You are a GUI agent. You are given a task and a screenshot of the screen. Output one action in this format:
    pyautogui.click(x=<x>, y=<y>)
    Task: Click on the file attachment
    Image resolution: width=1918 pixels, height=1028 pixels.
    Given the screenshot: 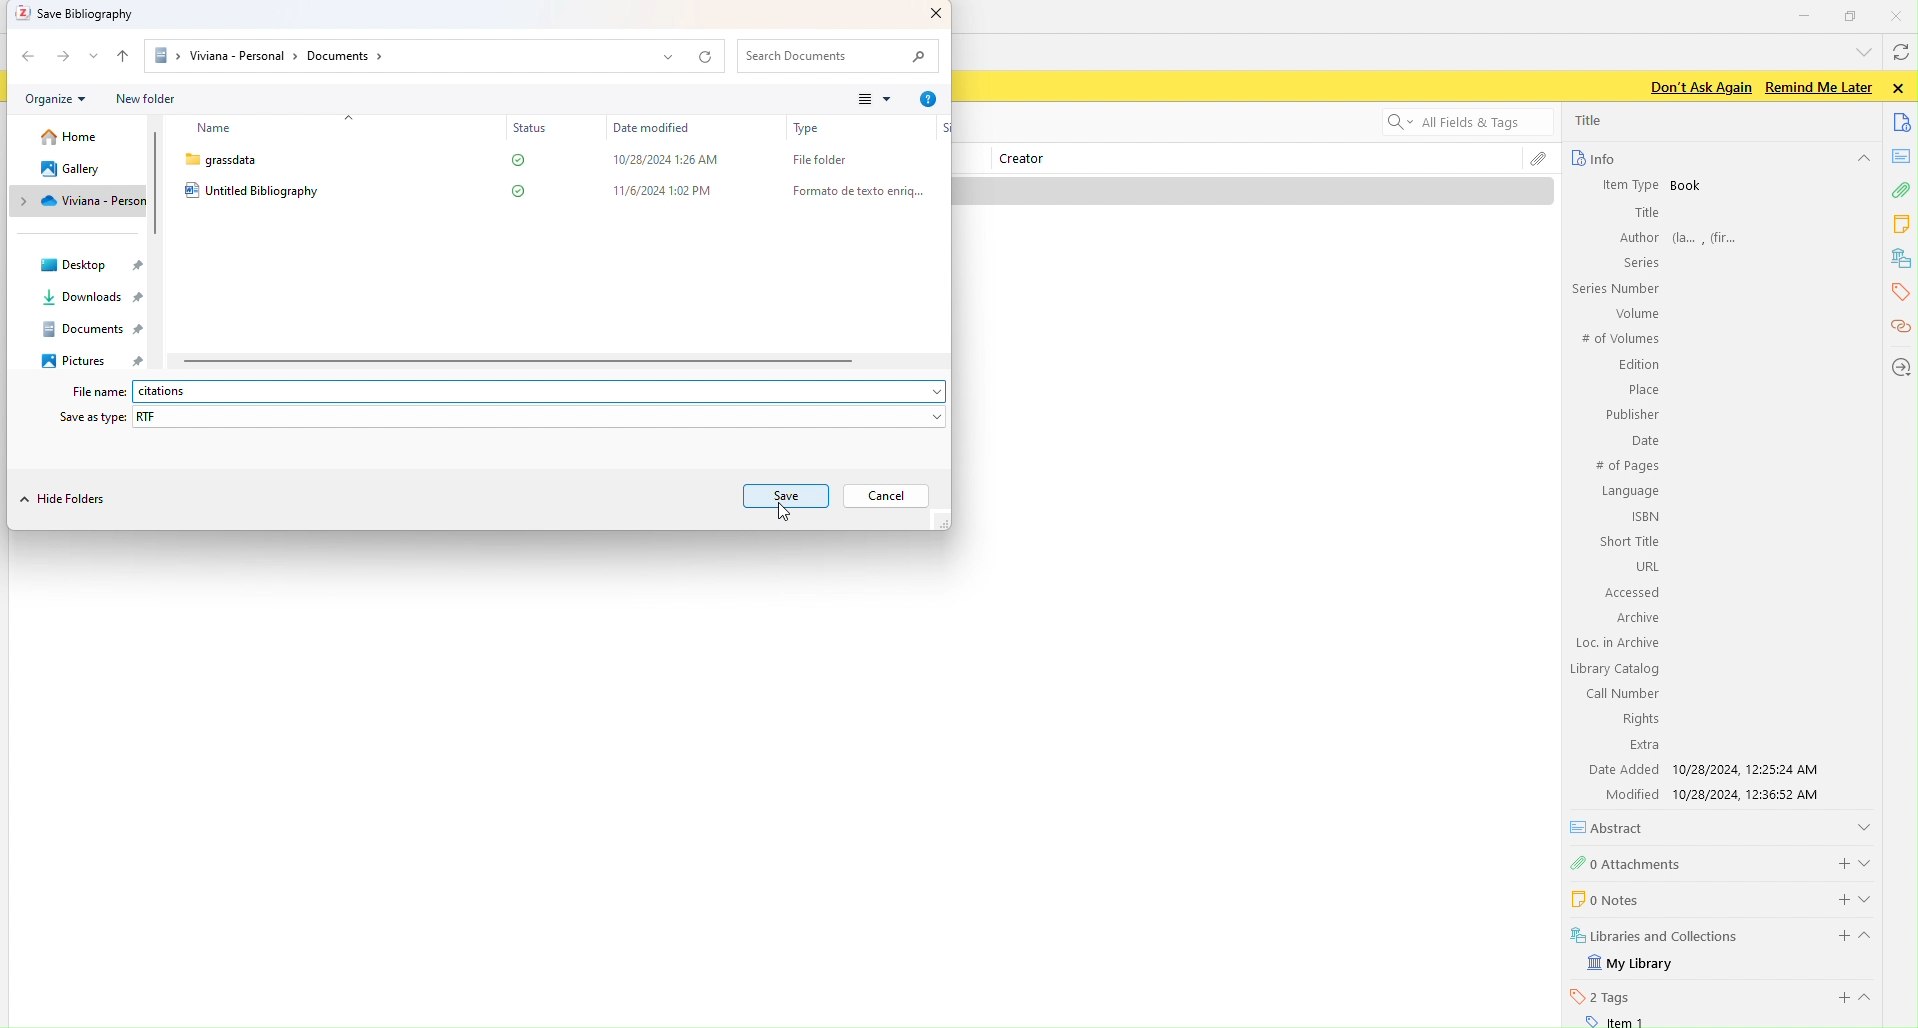 What is the action you would take?
    pyautogui.click(x=1538, y=161)
    